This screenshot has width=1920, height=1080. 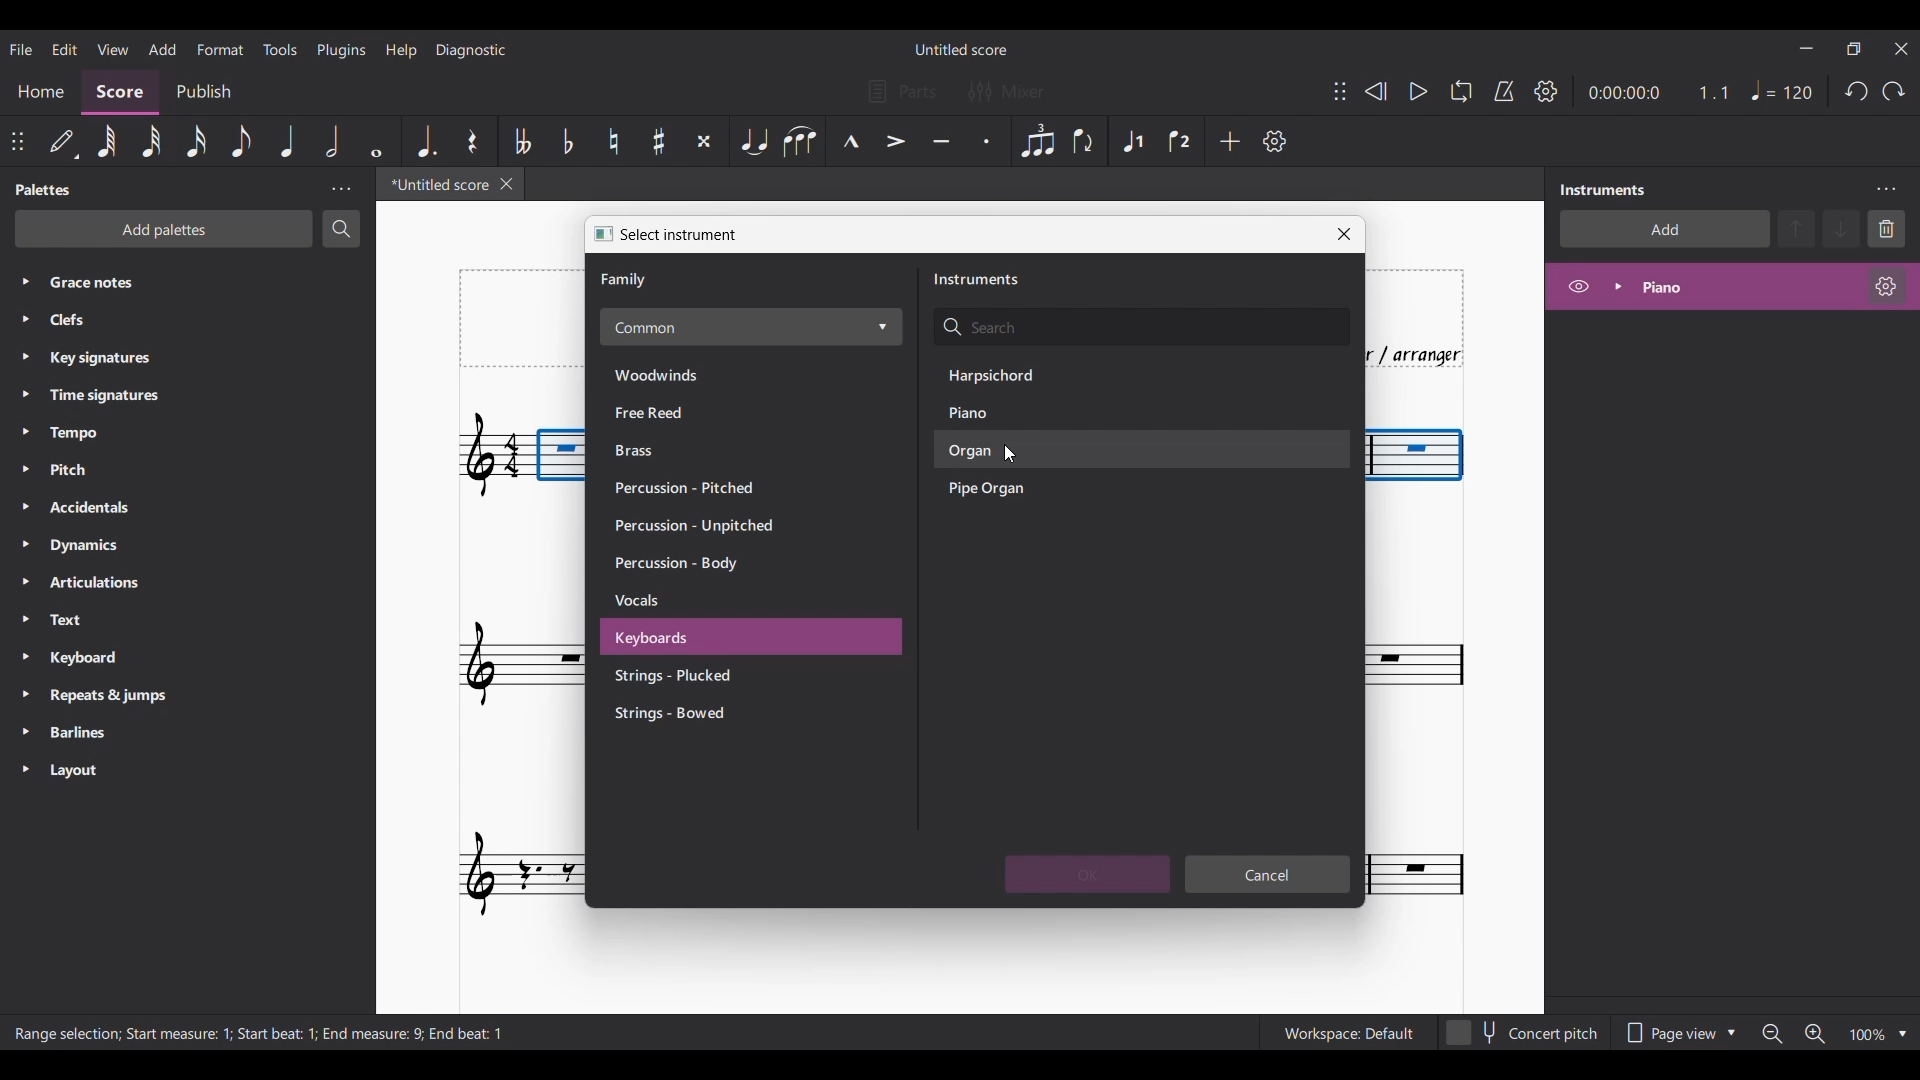 I want to click on Barlines, so click(x=108, y=734).